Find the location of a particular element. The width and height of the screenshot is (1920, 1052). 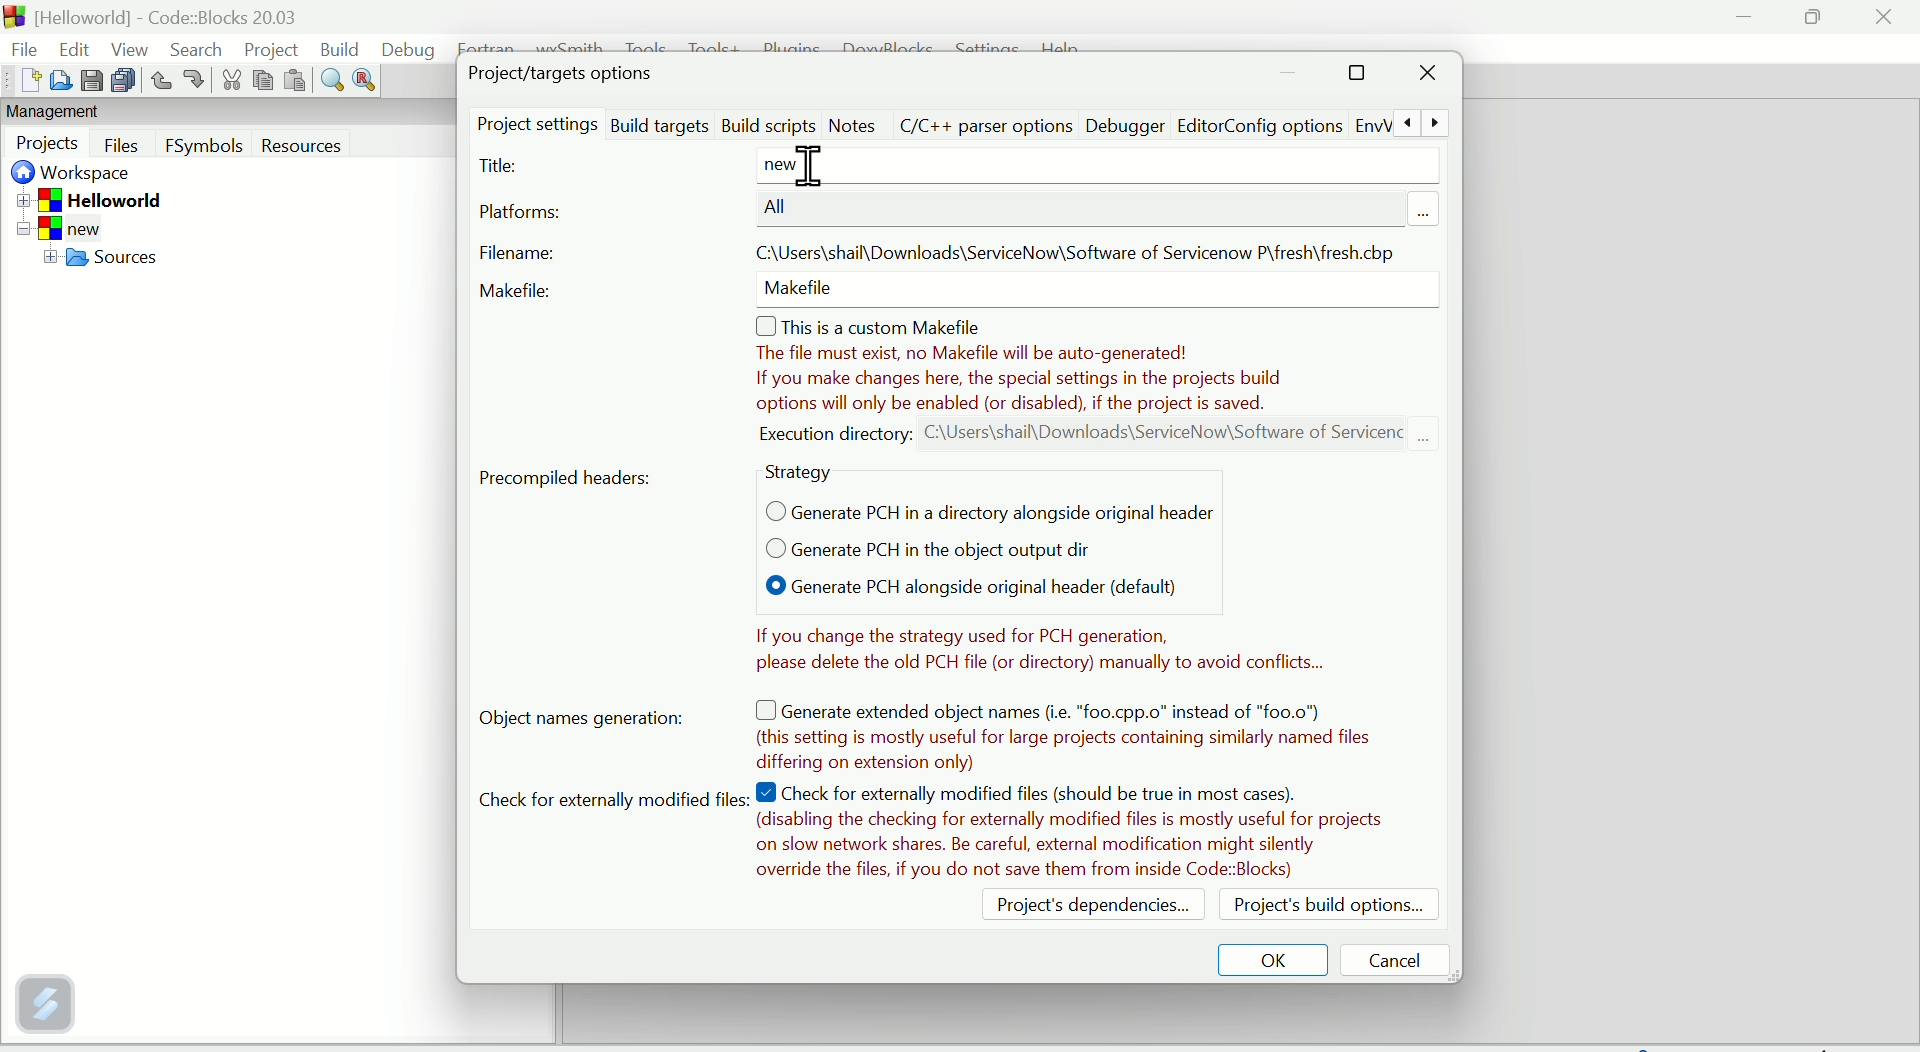

Strategy is located at coordinates (805, 473).